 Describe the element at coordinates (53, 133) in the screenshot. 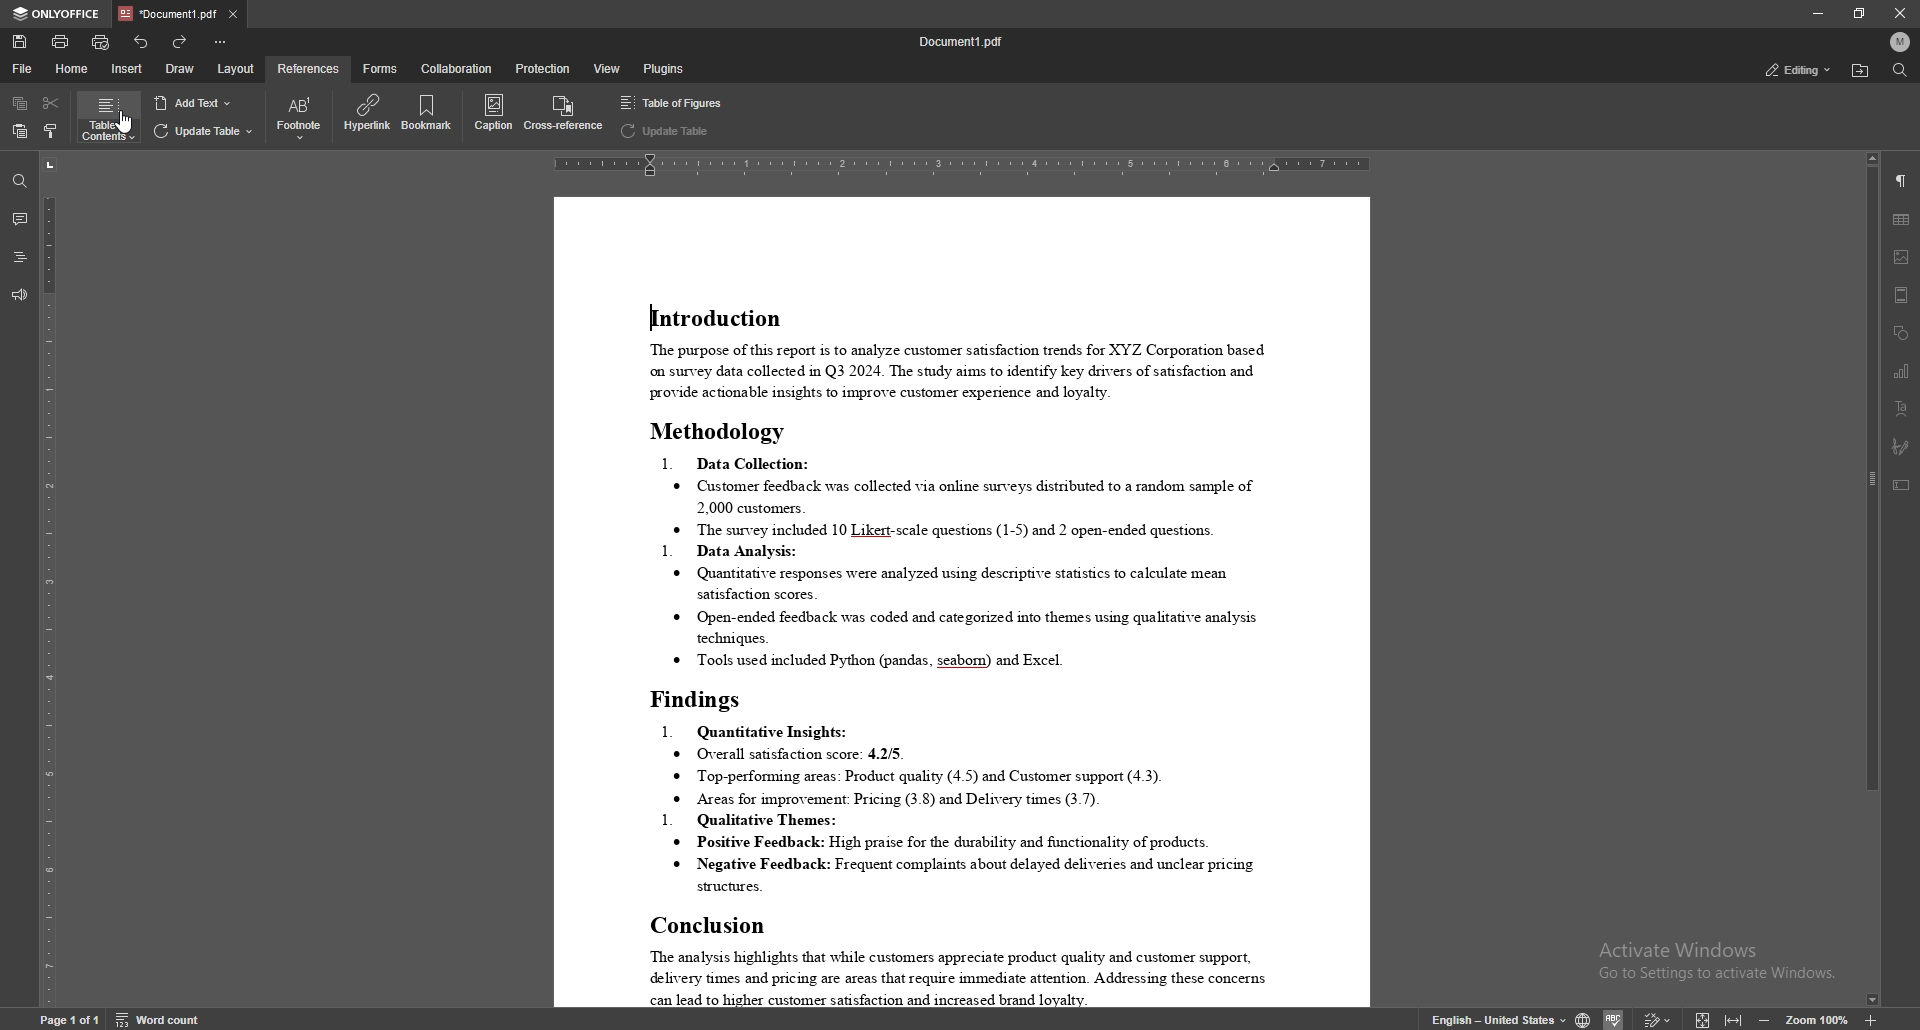

I see `copy style` at that location.